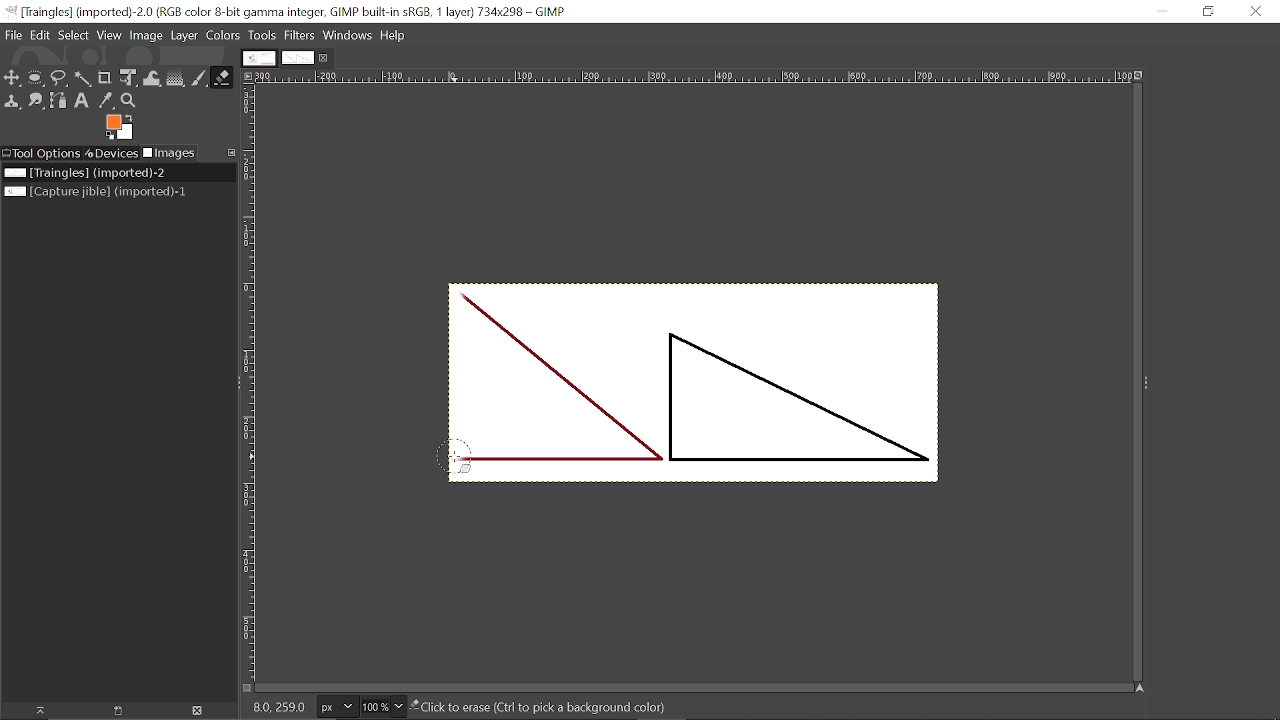  I want to click on Path tool, so click(58, 101).